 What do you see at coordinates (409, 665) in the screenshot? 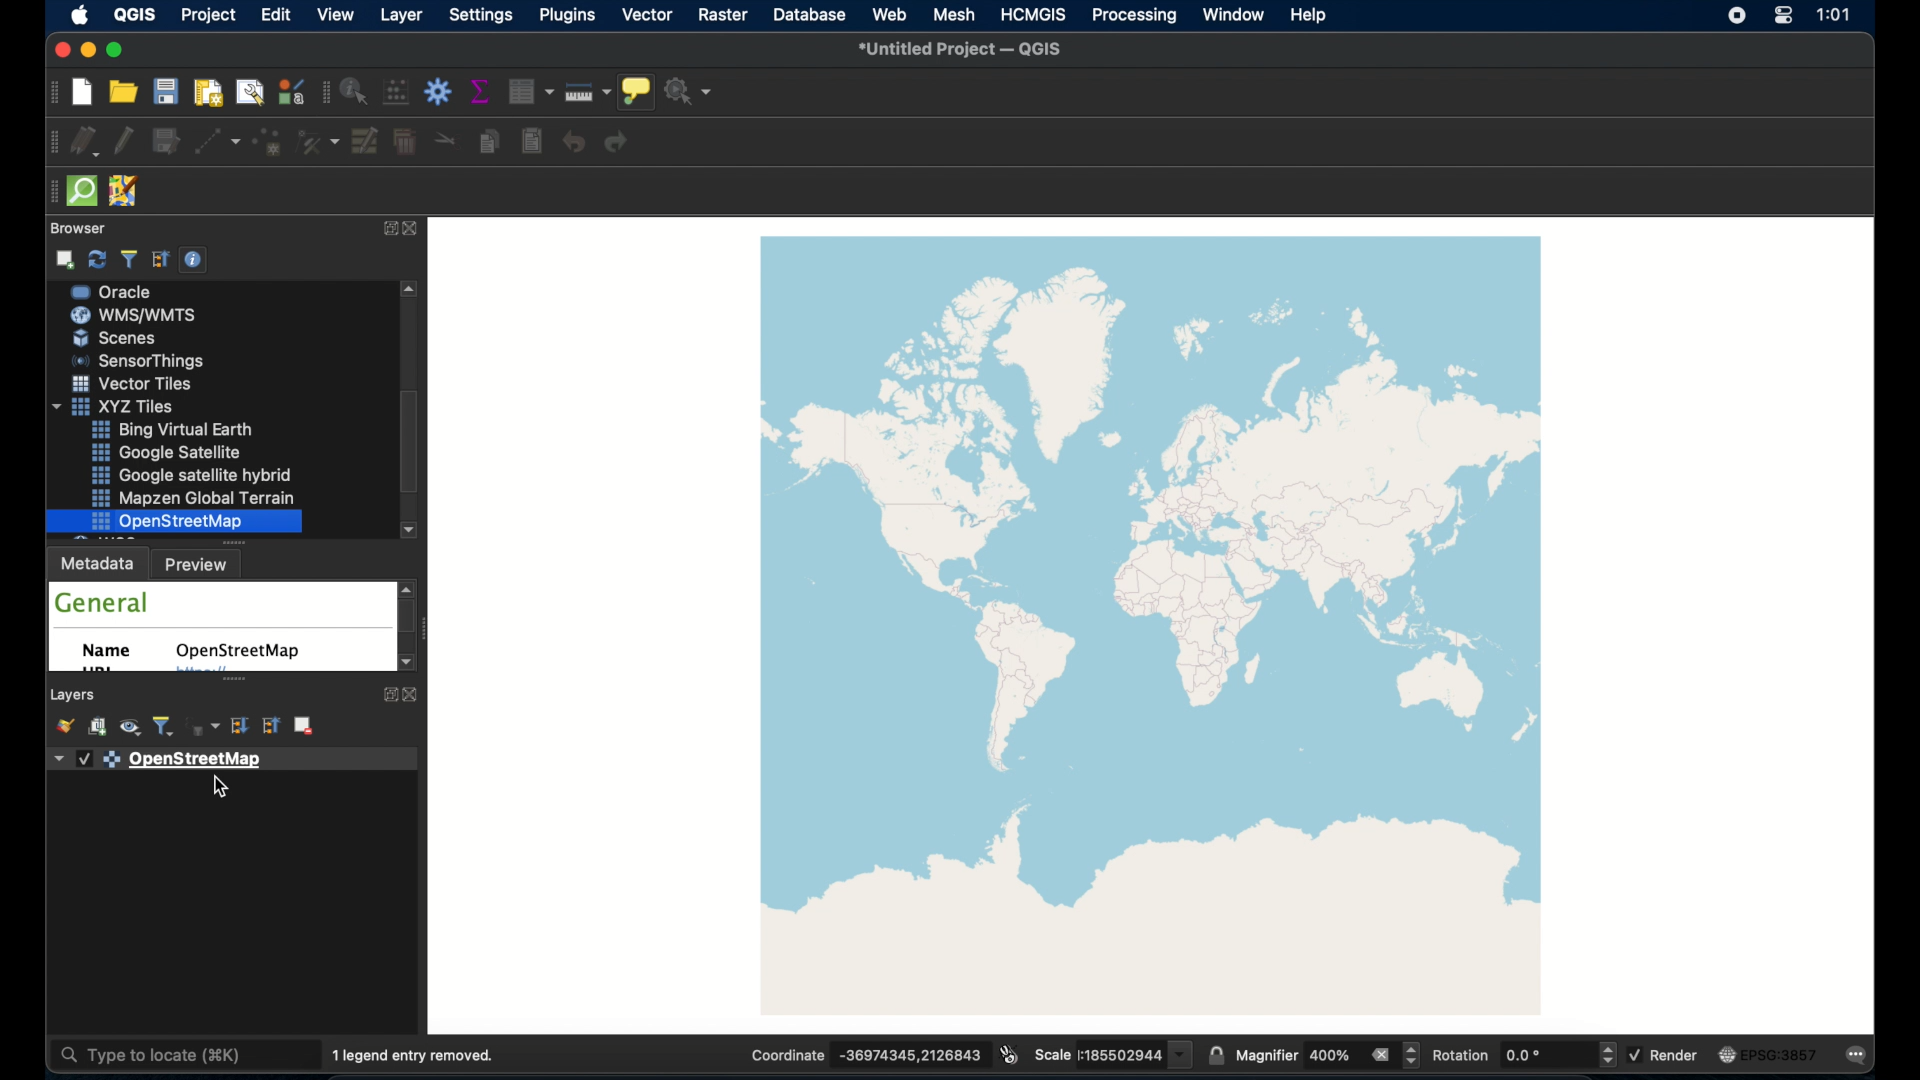
I see `scroll down arrow` at bounding box center [409, 665].